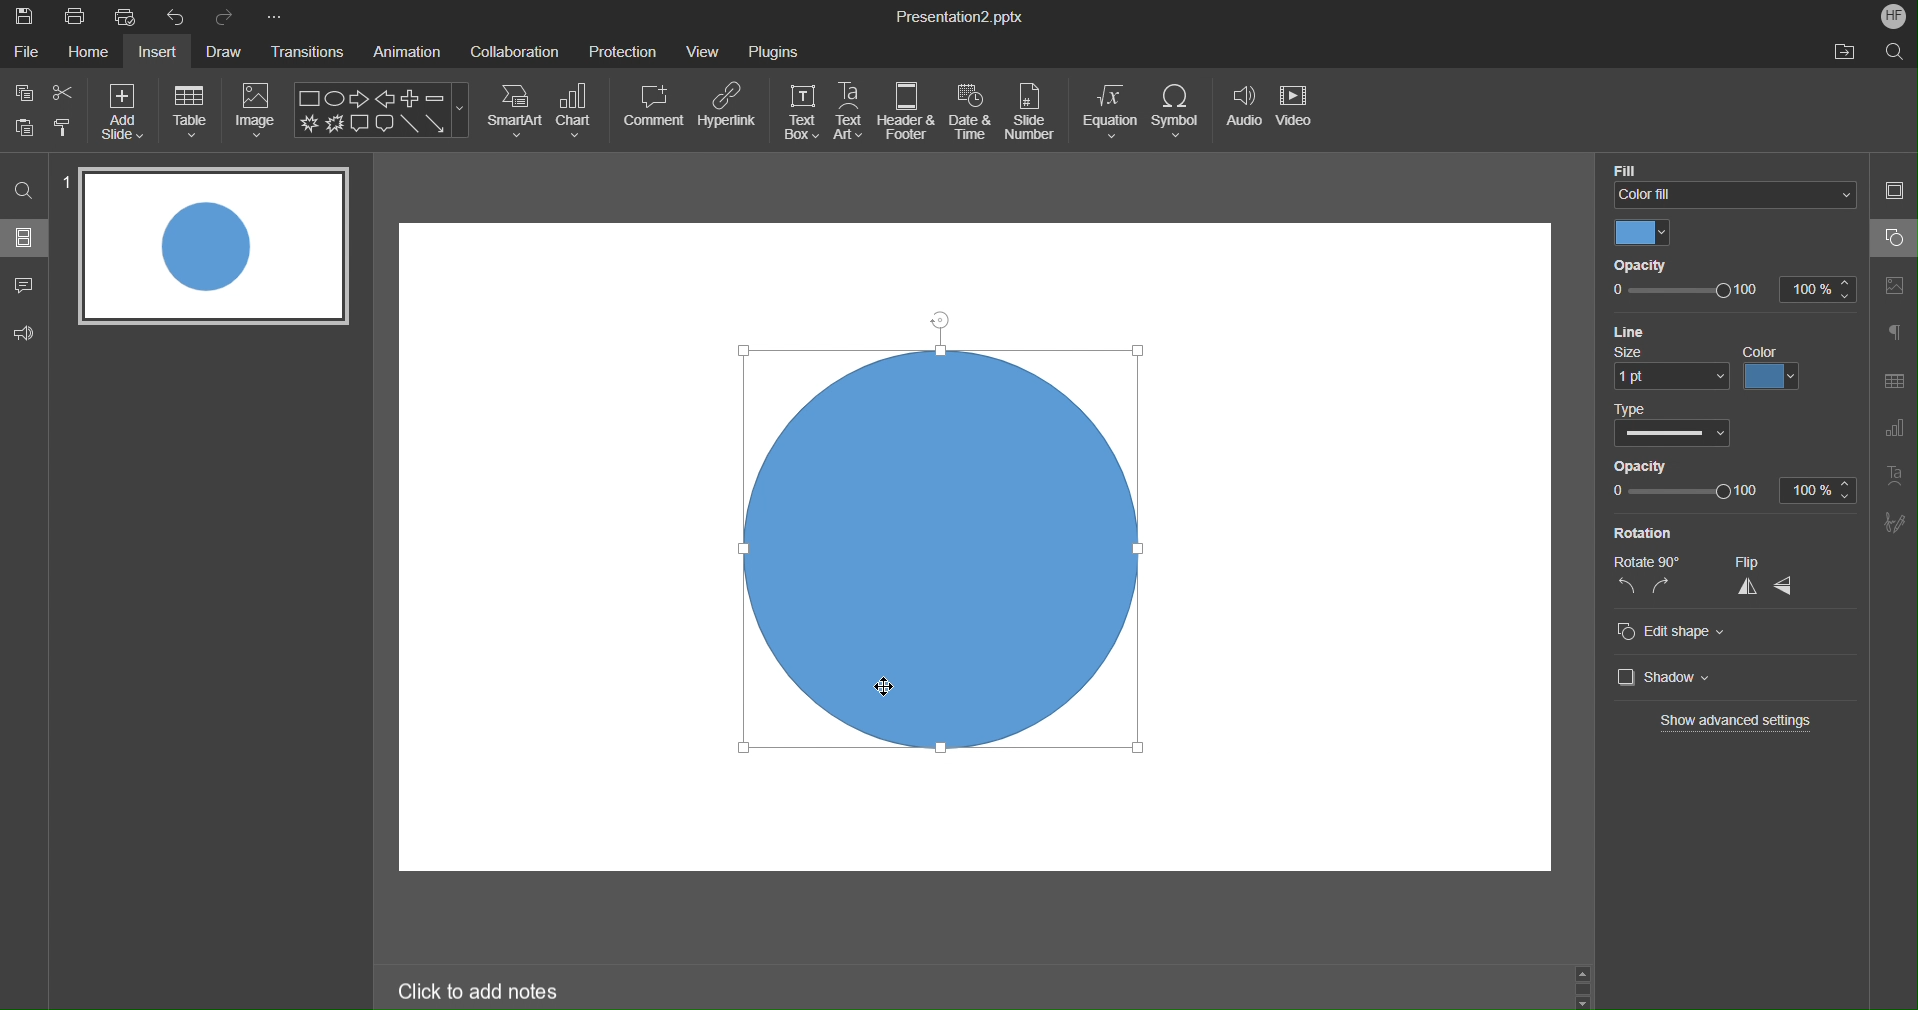  What do you see at coordinates (1034, 113) in the screenshot?
I see `Slide Number` at bounding box center [1034, 113].